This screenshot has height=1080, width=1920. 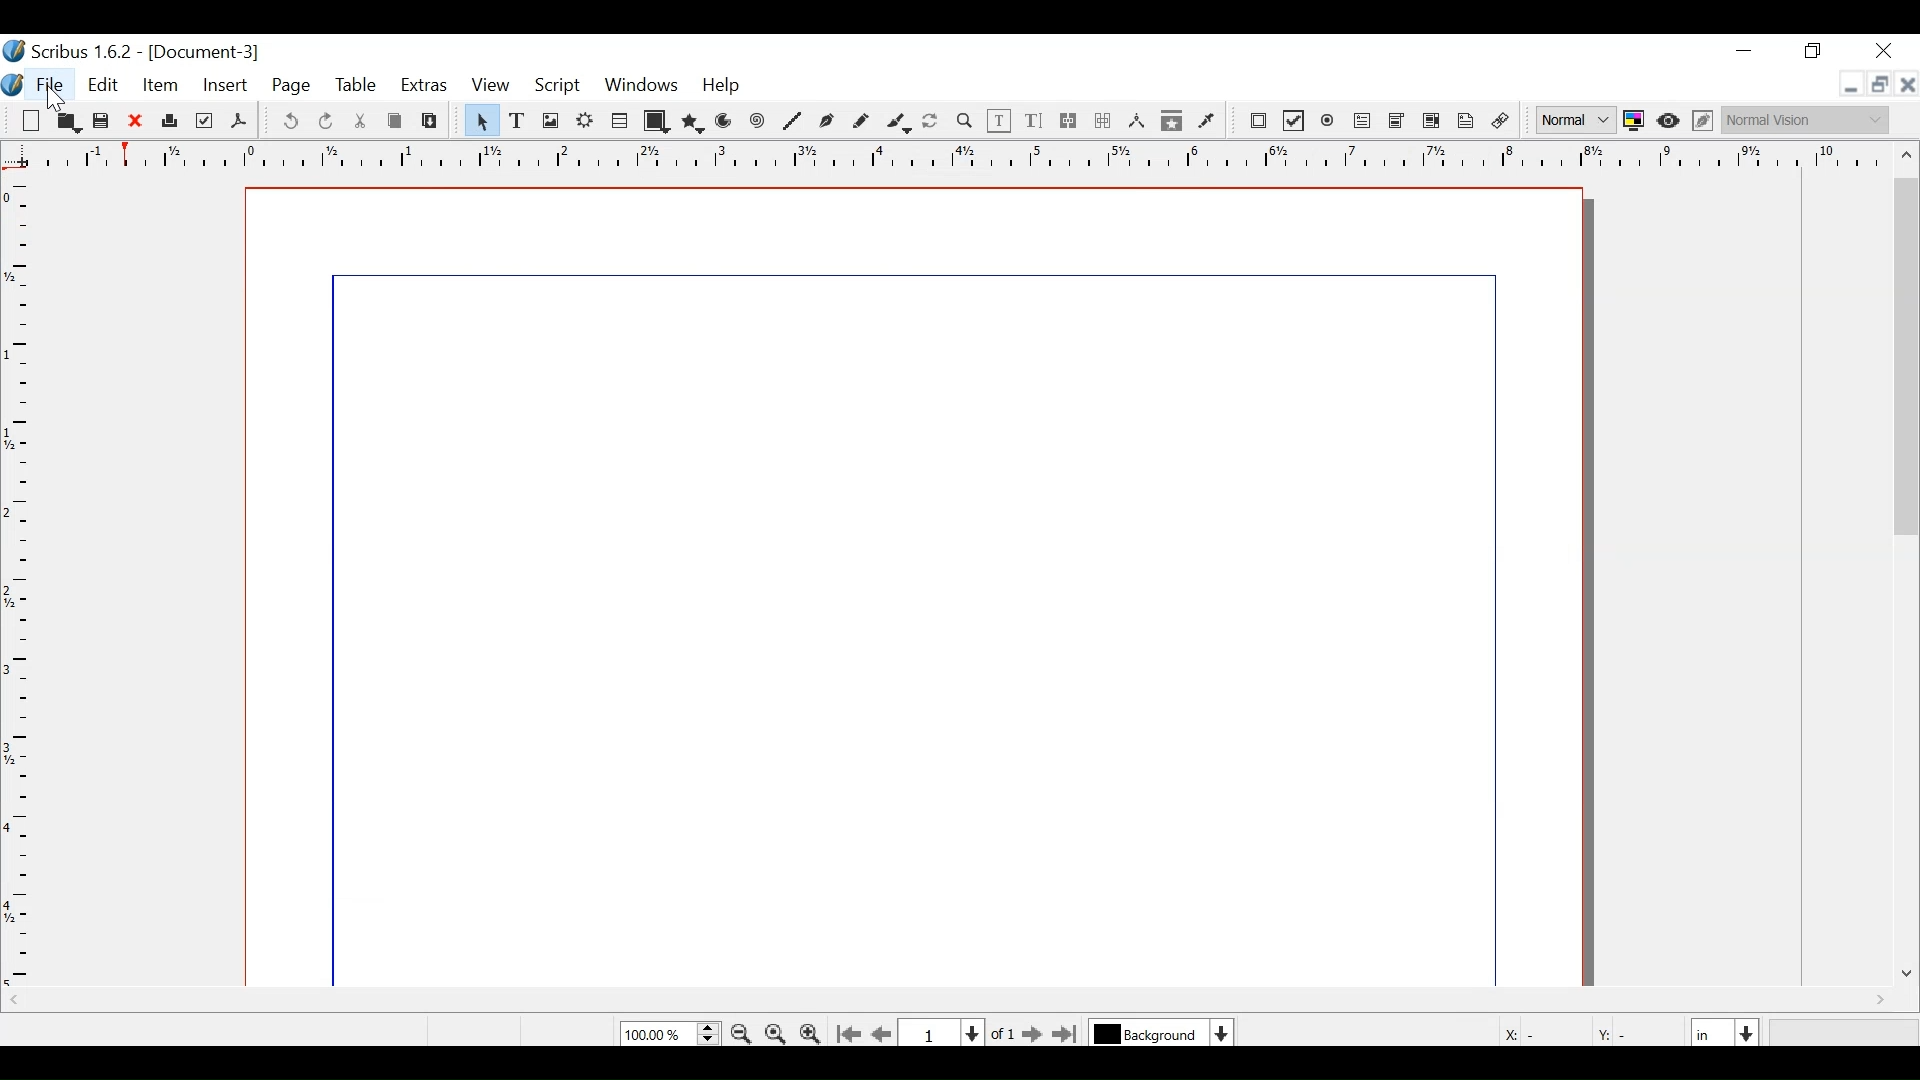 What do you see at coordinates (1070, 122) in the screenshot?
I see `link Text frames` at bounding box center [1070, 122].